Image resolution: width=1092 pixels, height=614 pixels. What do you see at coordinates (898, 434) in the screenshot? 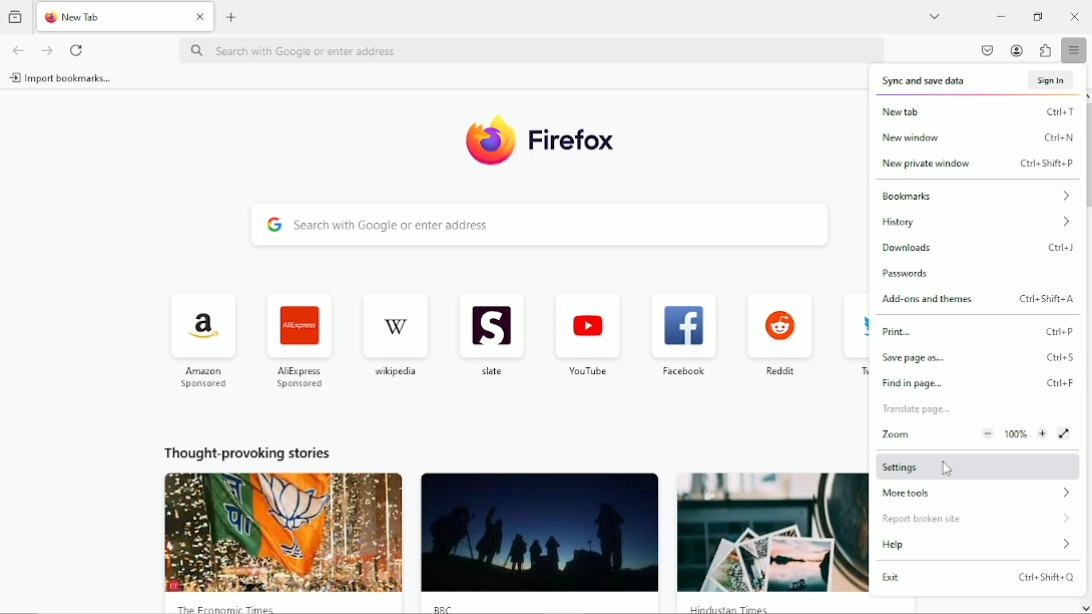
I see `zoom` at bounding box center [898, 434].